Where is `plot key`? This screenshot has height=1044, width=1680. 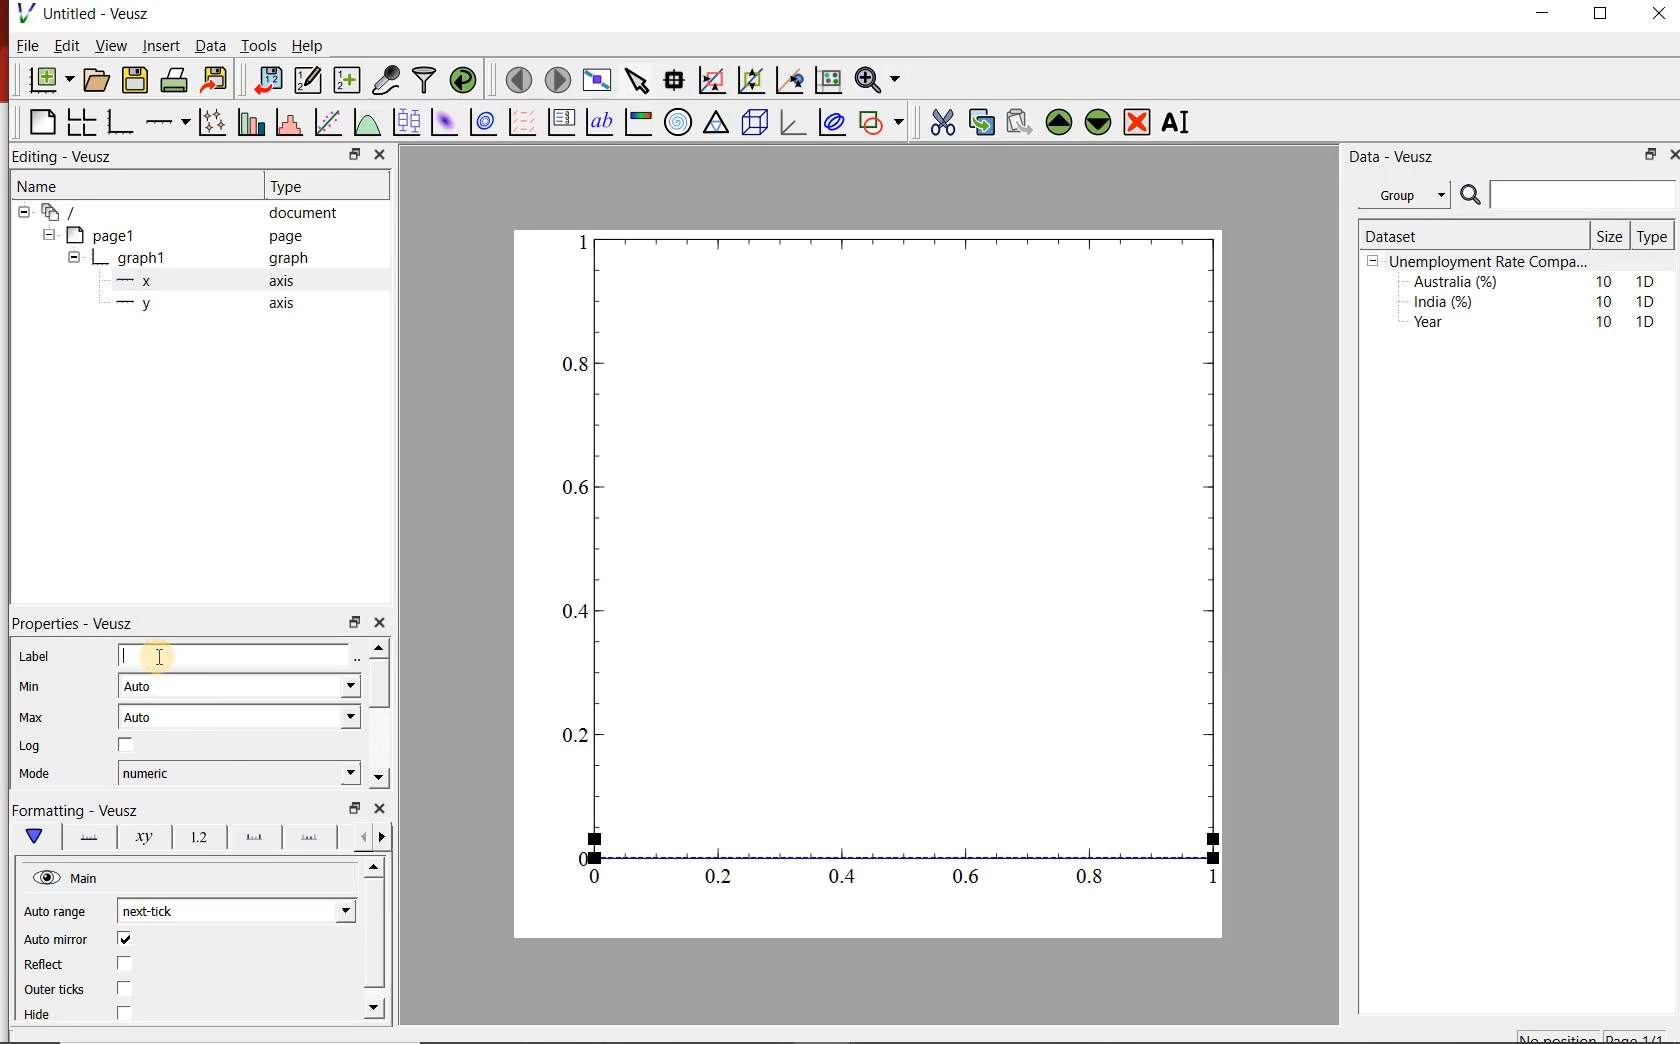
plot key is located at coordinates (560, 123).